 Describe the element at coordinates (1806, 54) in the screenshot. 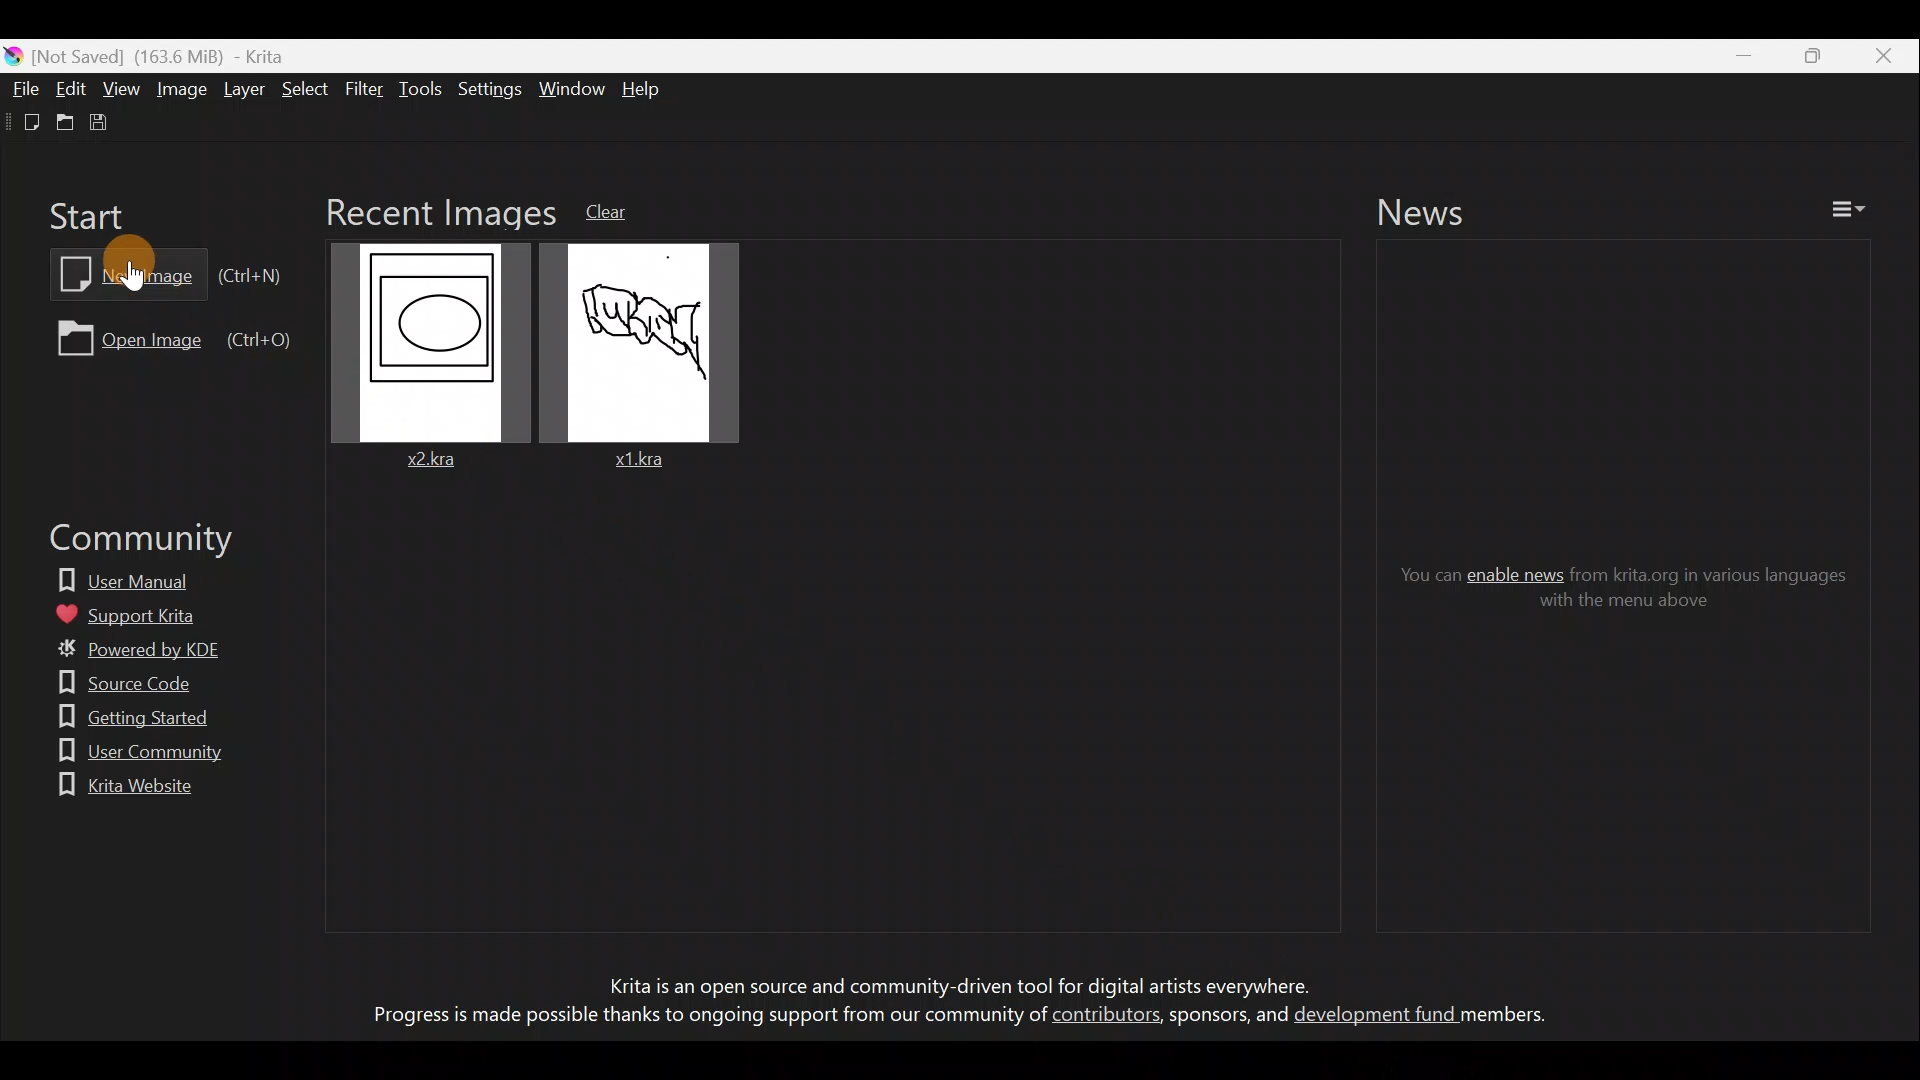

I see `Maximize` at that location.